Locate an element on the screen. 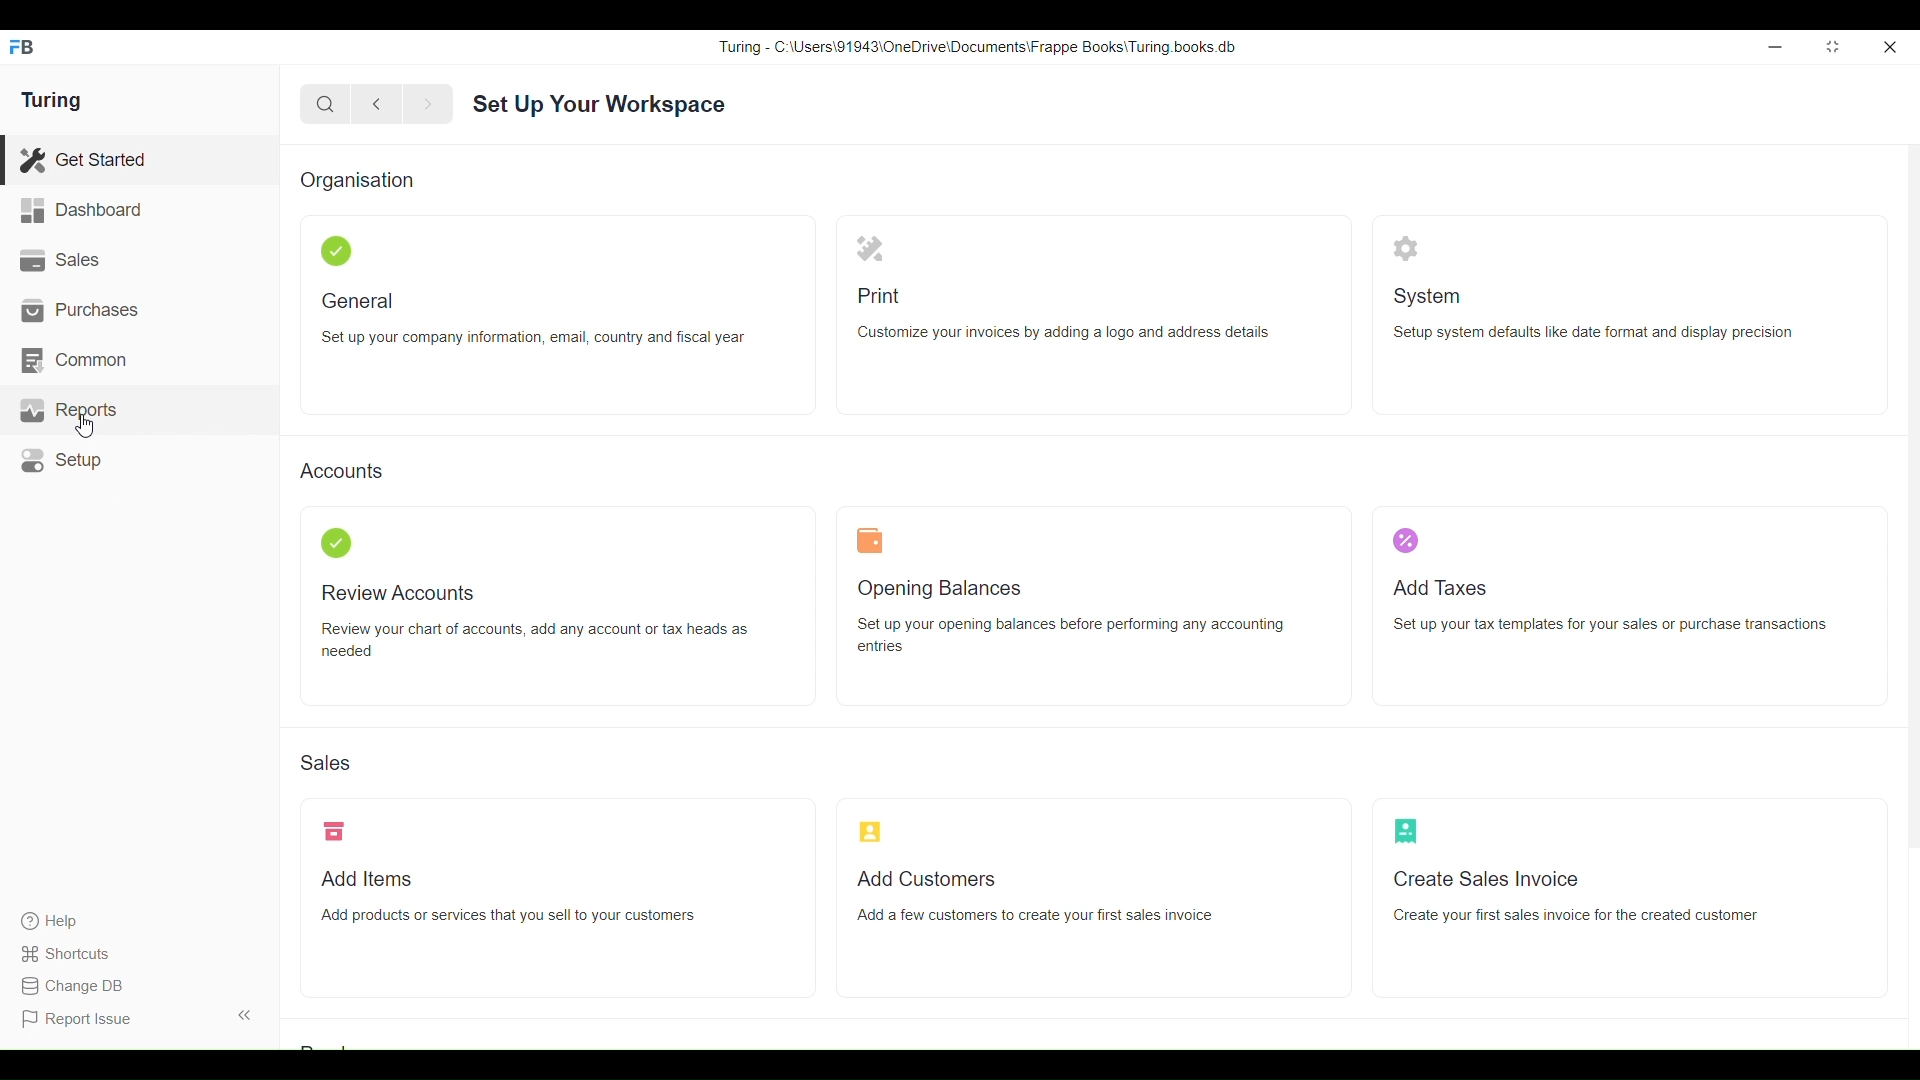  Add Customers Add a few customers to create your first sales invoice is located at coordinates (1037, 896).